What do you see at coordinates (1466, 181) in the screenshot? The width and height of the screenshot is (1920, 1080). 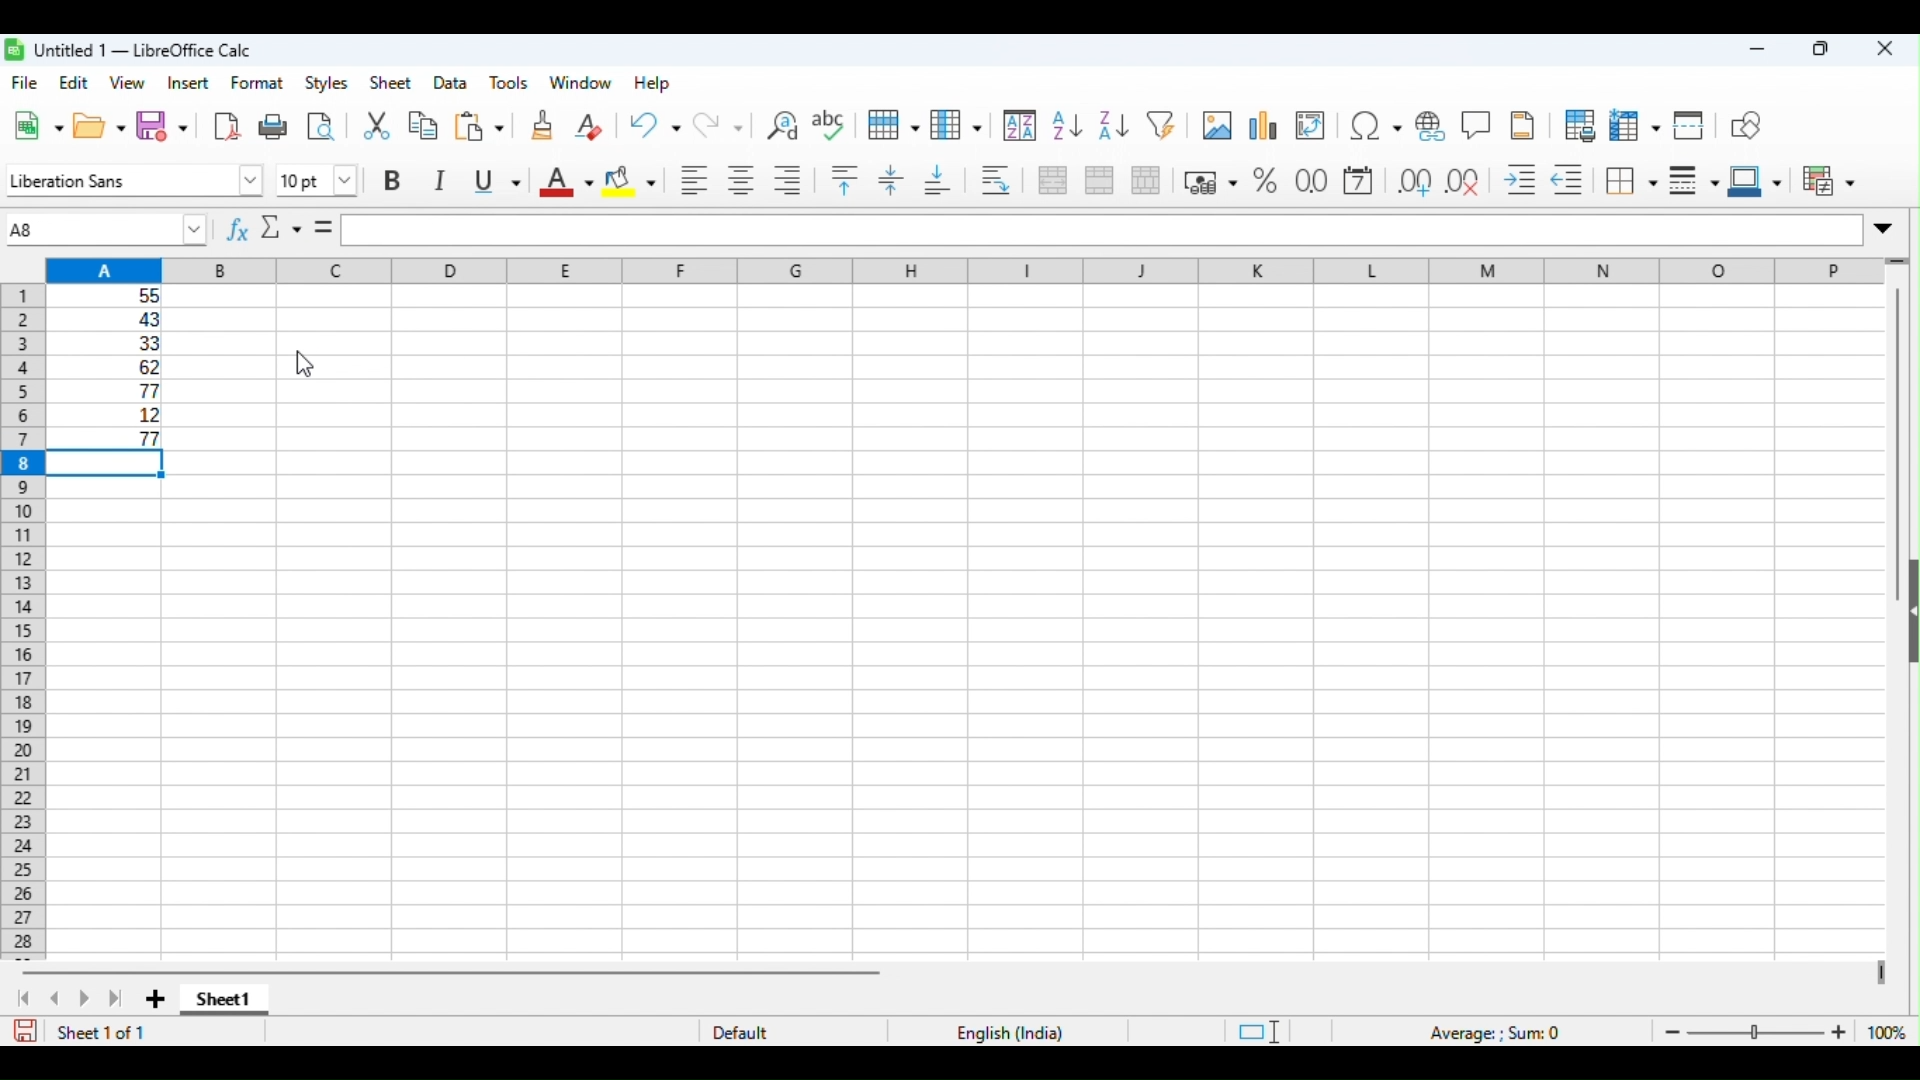 I see `delete decimal place` at bounding box center [1466, 181].